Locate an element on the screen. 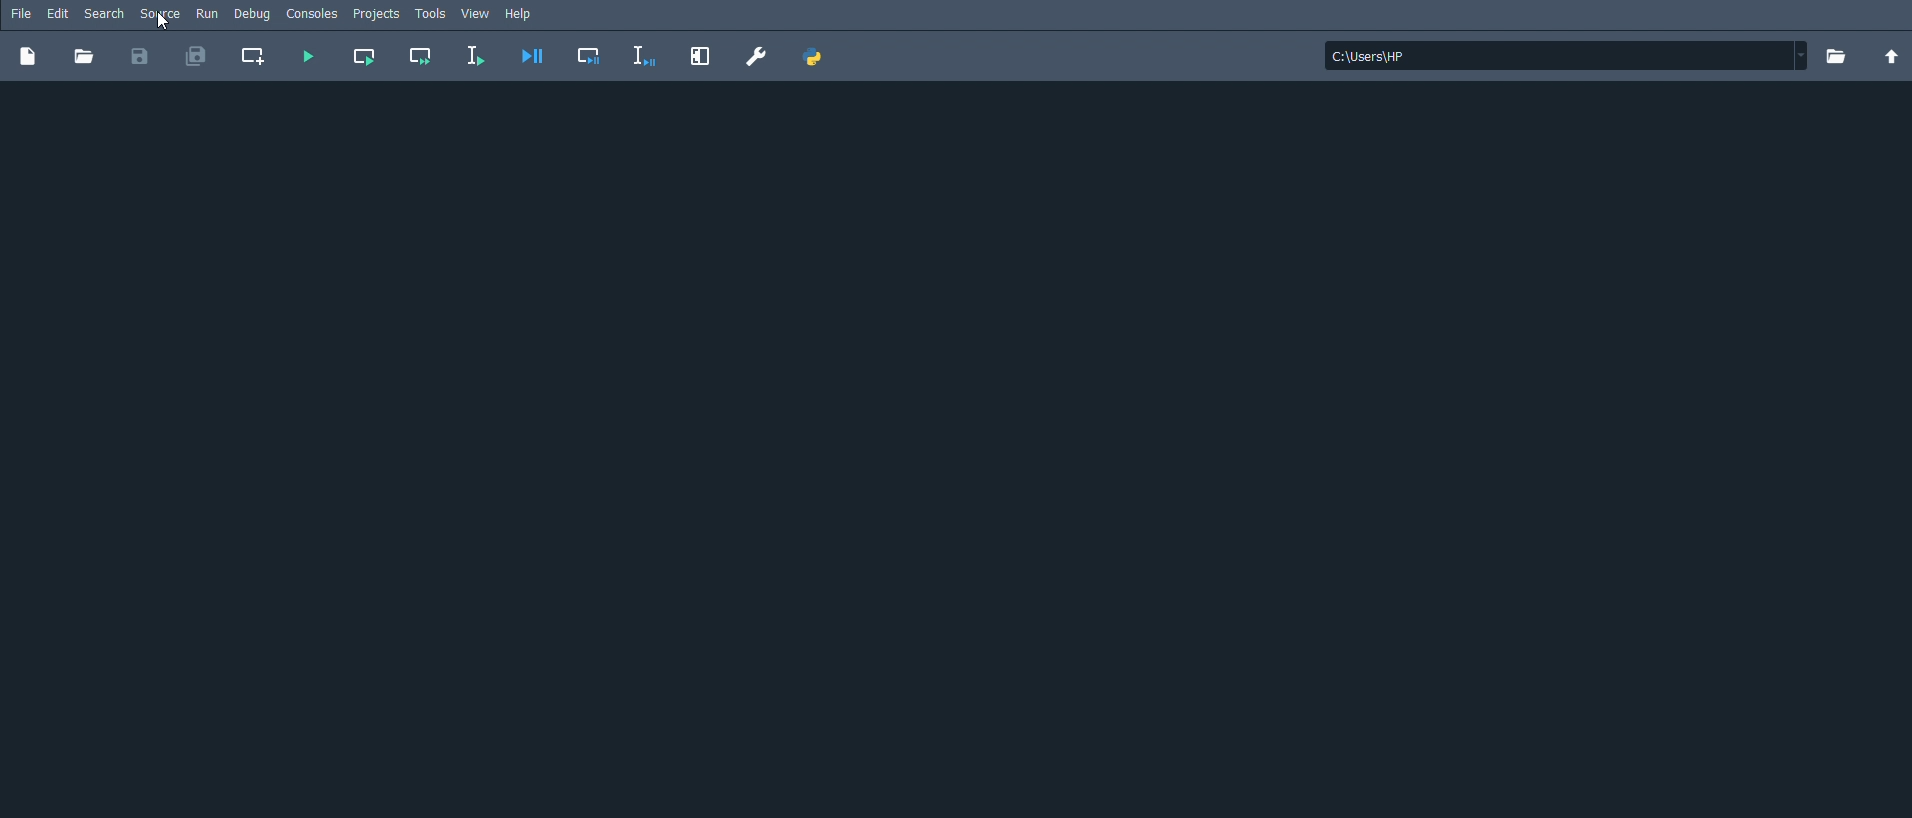  Create new cell at the current line is located at coordinates (256, 57).